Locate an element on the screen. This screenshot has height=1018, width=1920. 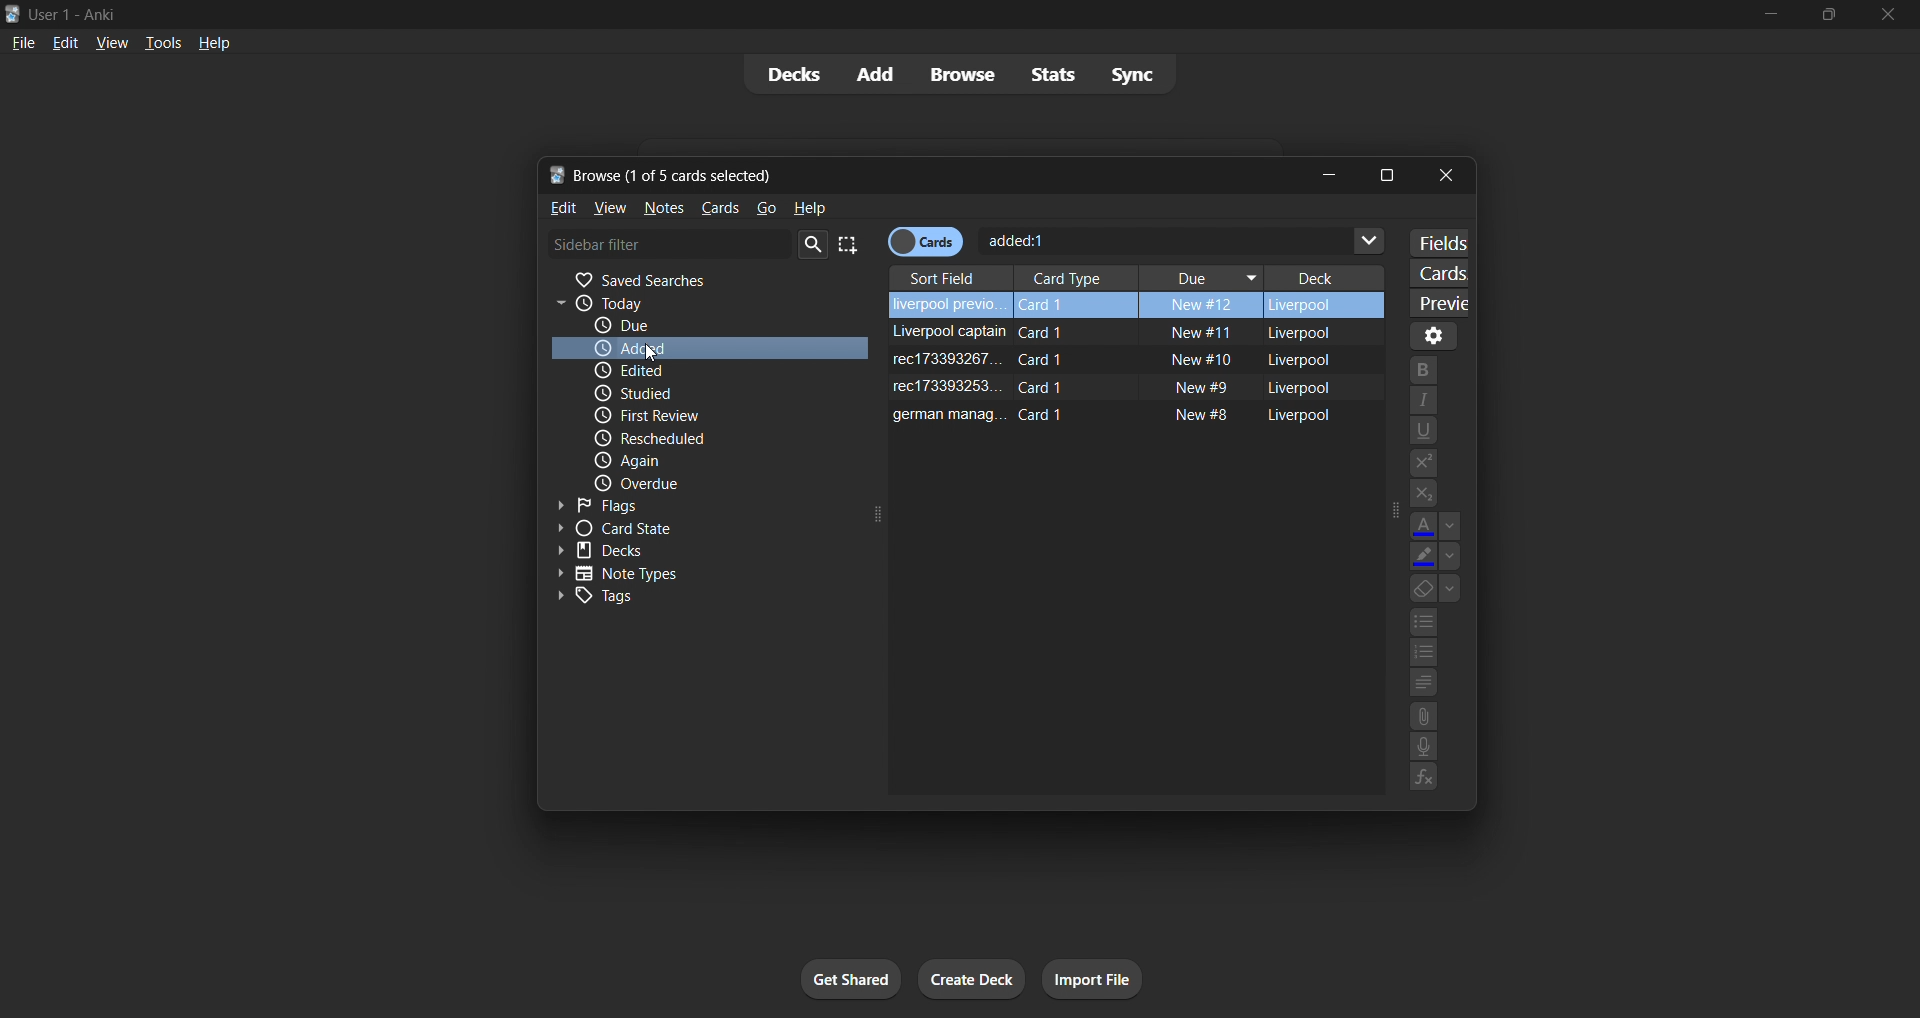
again is located at coordinates (712, 461).